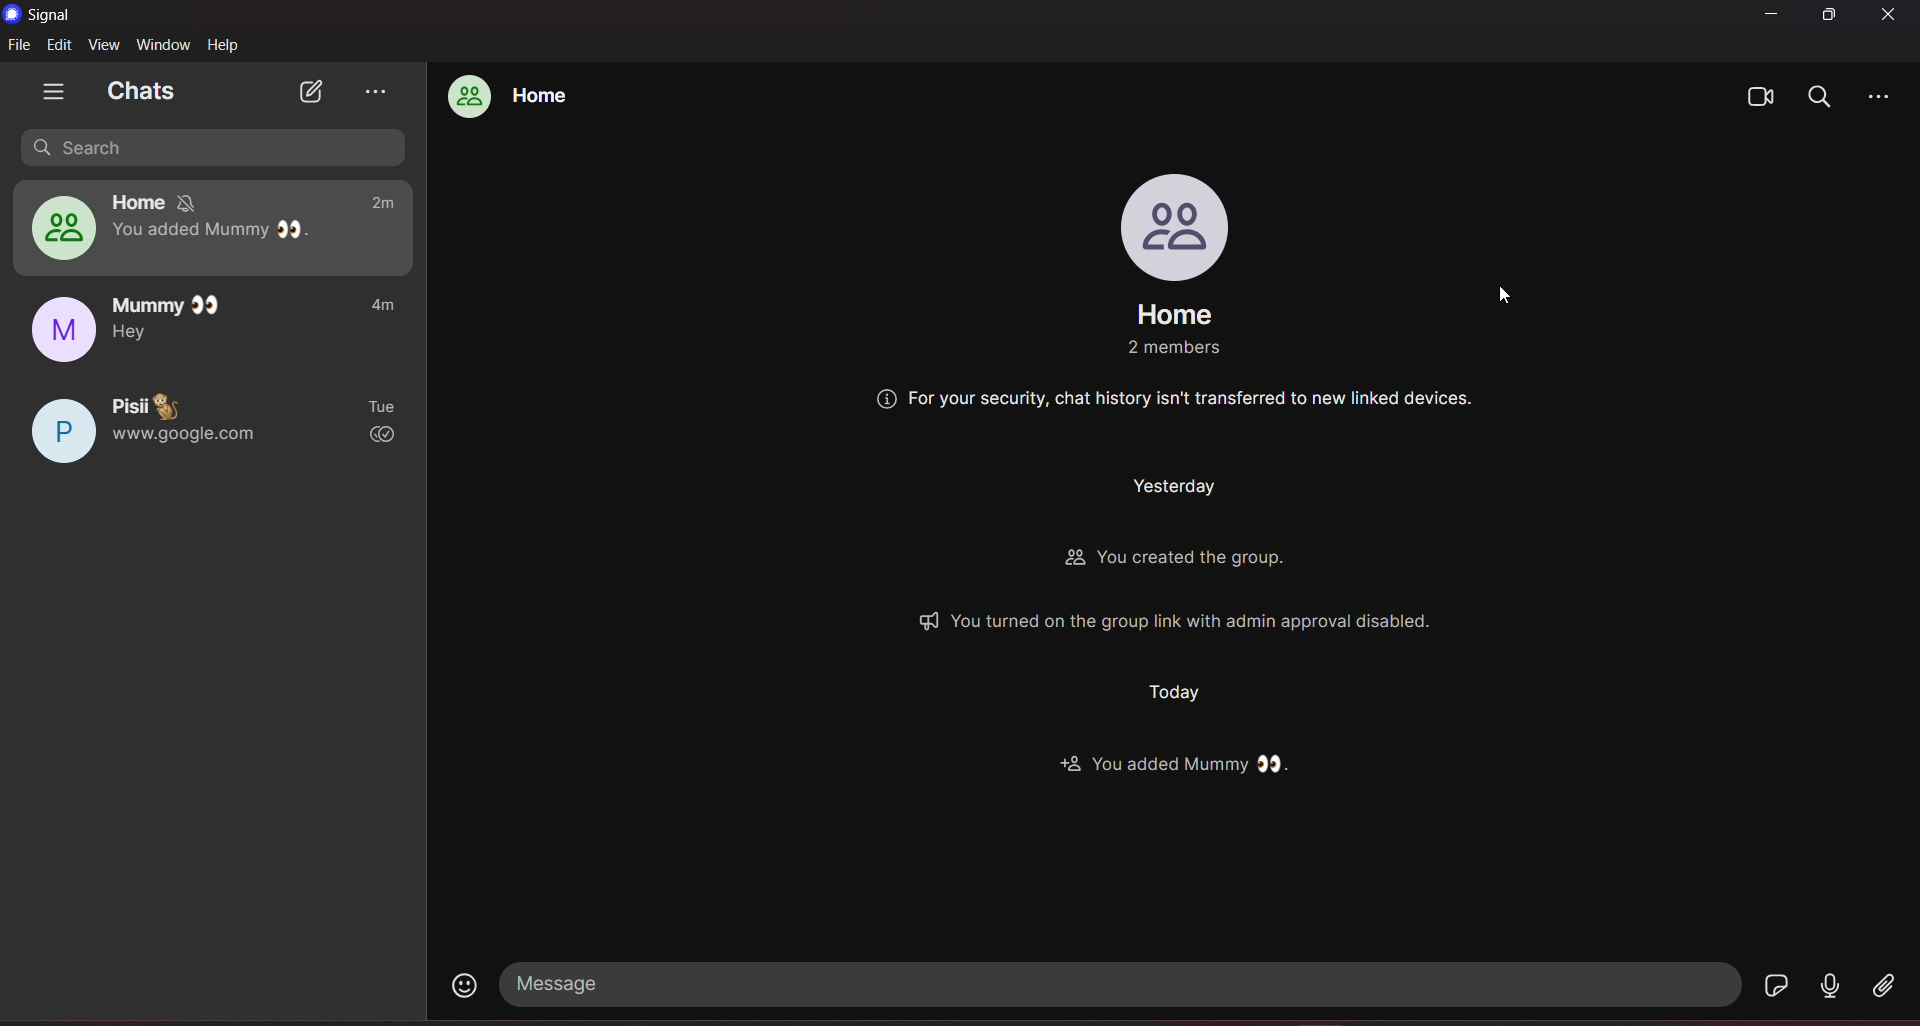 This screenshot has width=1920, height=1026. I want to click on file share, so click(1882, 986).